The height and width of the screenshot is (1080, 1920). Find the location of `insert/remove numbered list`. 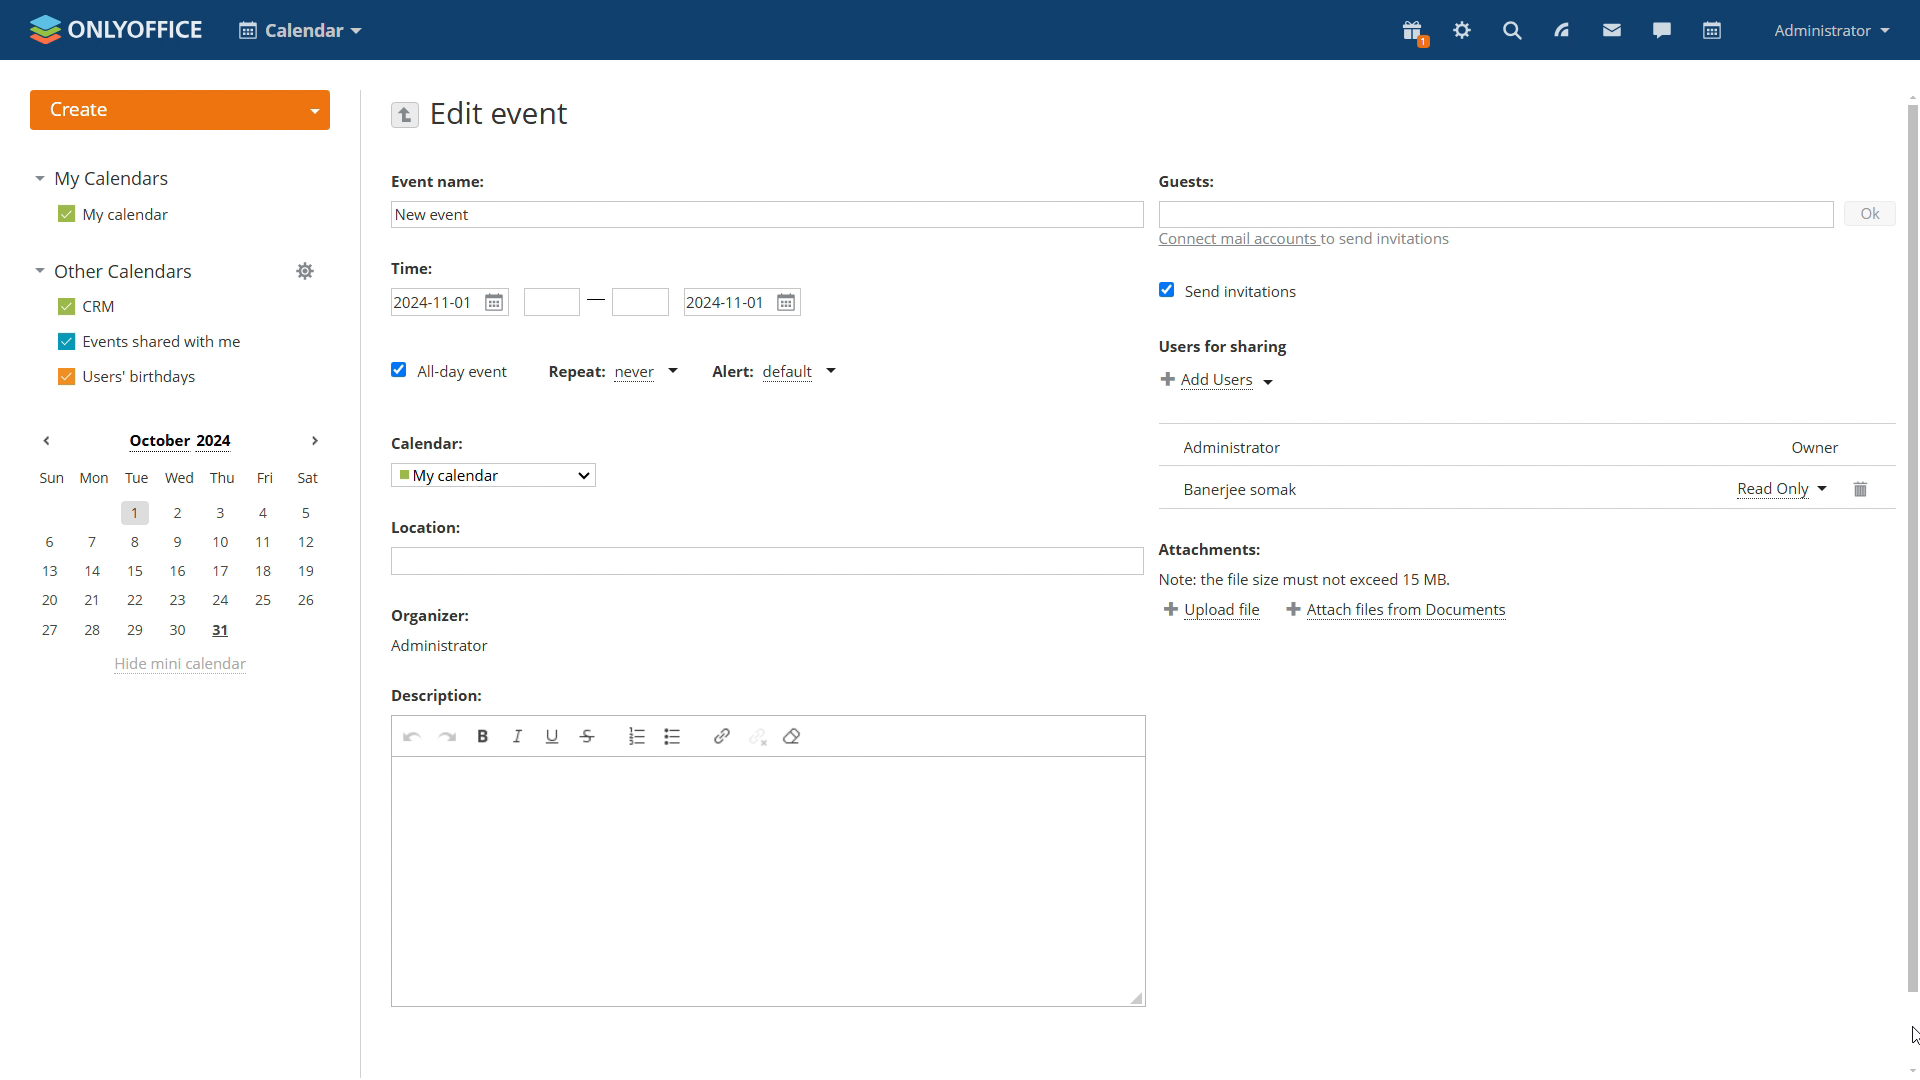

insert/remove numbered list is located at coordinates (638, 738).